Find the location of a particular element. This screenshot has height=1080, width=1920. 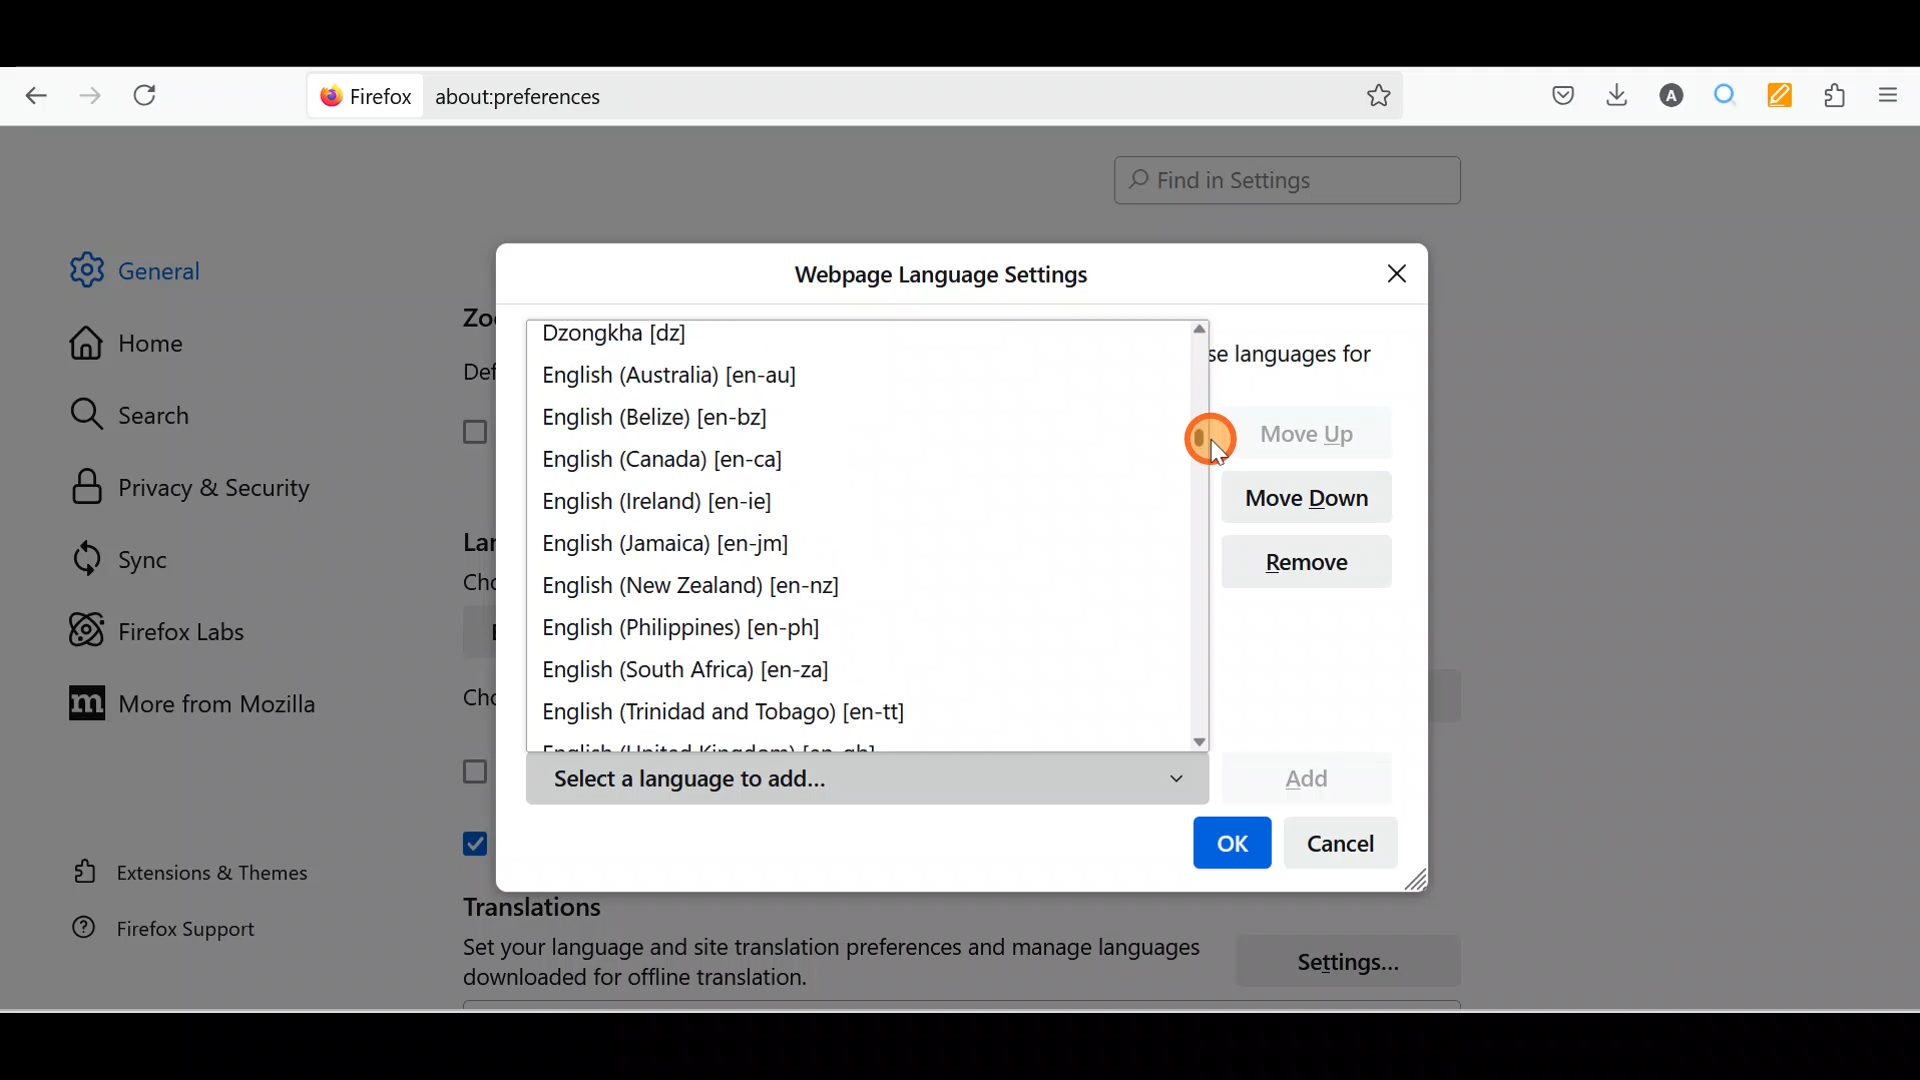

Go back one page is located at coordinates (28, 90).